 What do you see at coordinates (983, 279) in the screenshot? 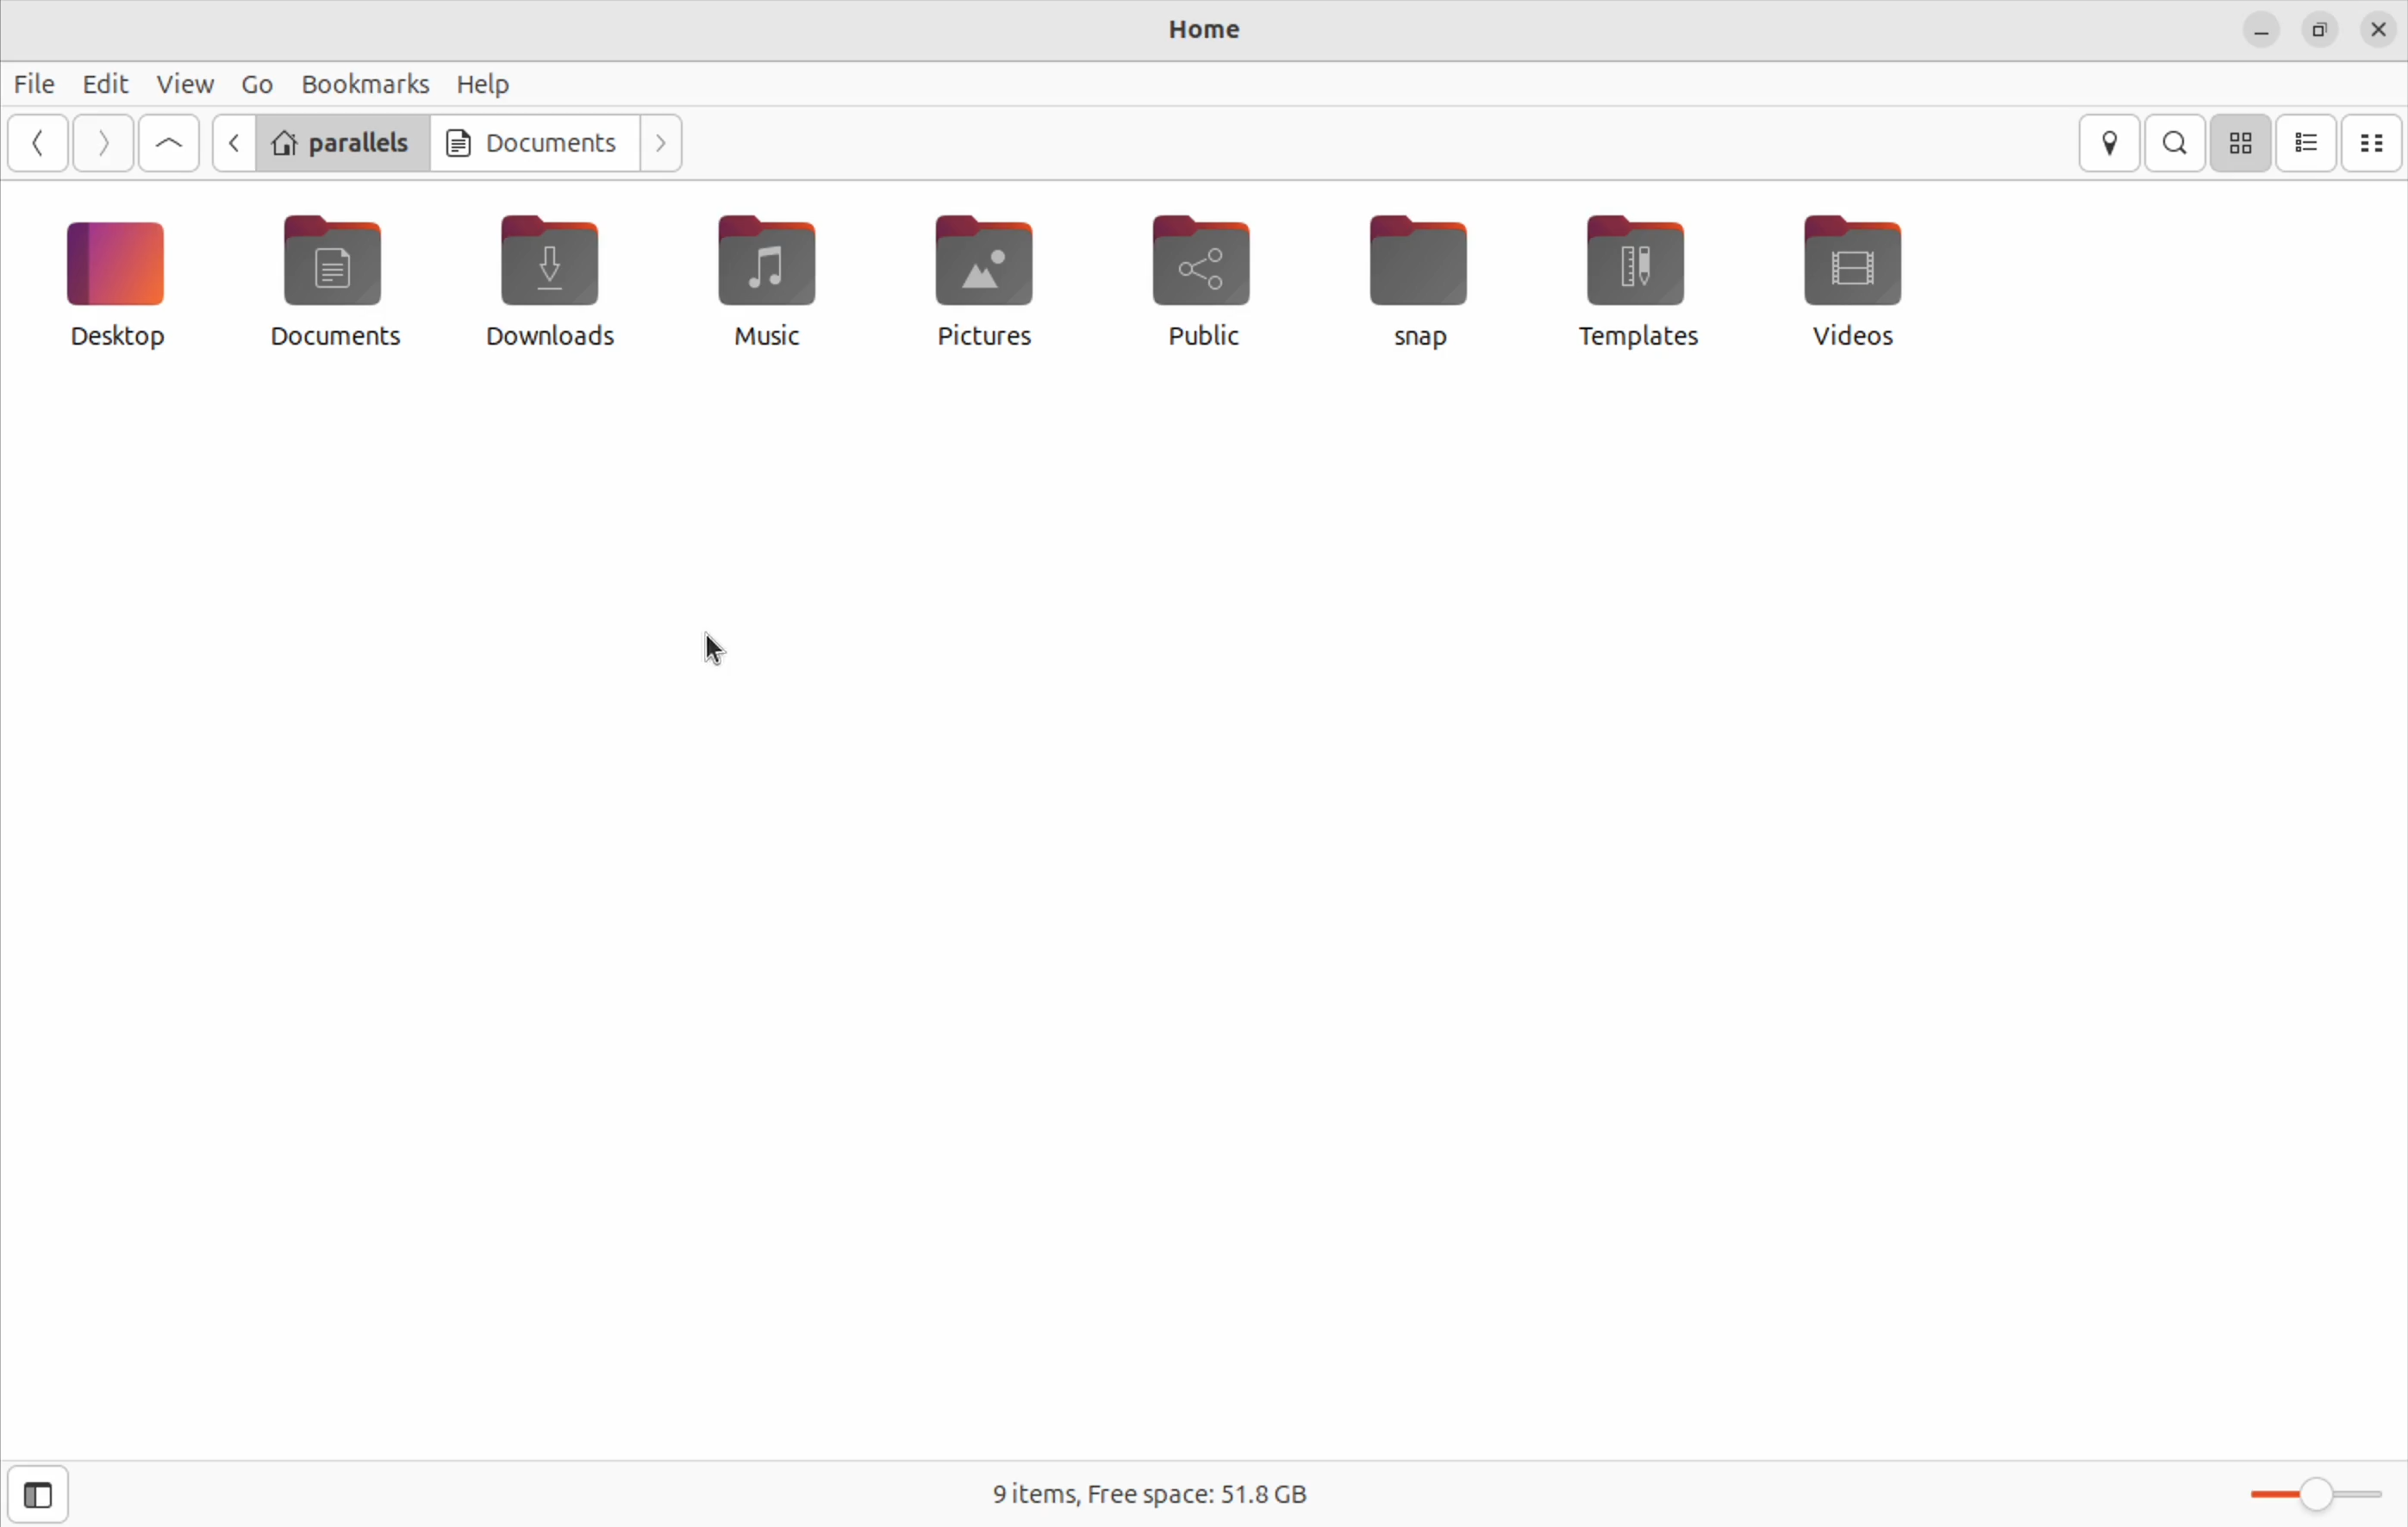
I see `templates` at bounding box center [983, 279].